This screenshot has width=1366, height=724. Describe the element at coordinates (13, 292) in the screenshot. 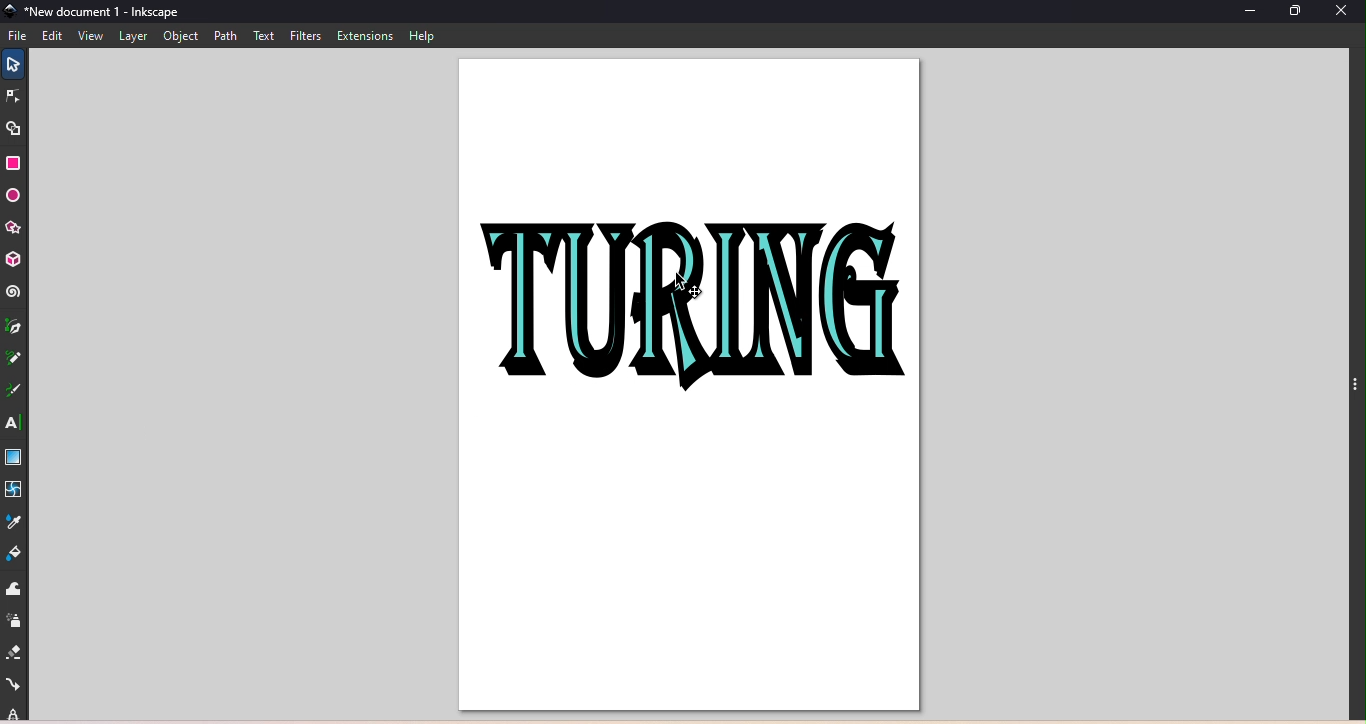

I see `Spiral tool` at that location.